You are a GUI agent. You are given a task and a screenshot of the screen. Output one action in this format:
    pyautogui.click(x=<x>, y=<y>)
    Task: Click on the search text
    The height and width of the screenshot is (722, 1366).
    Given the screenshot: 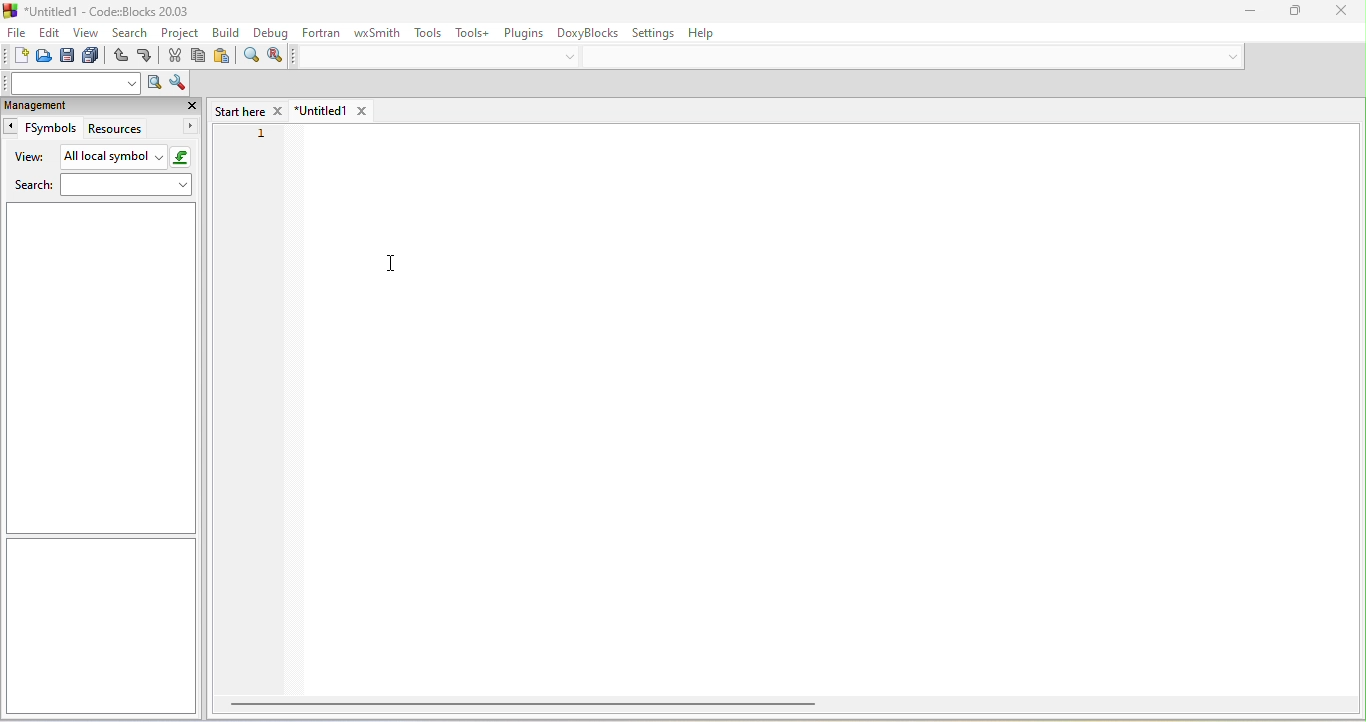 What is the action you would take?
    pyautogui.click(x=70, y=82)
    